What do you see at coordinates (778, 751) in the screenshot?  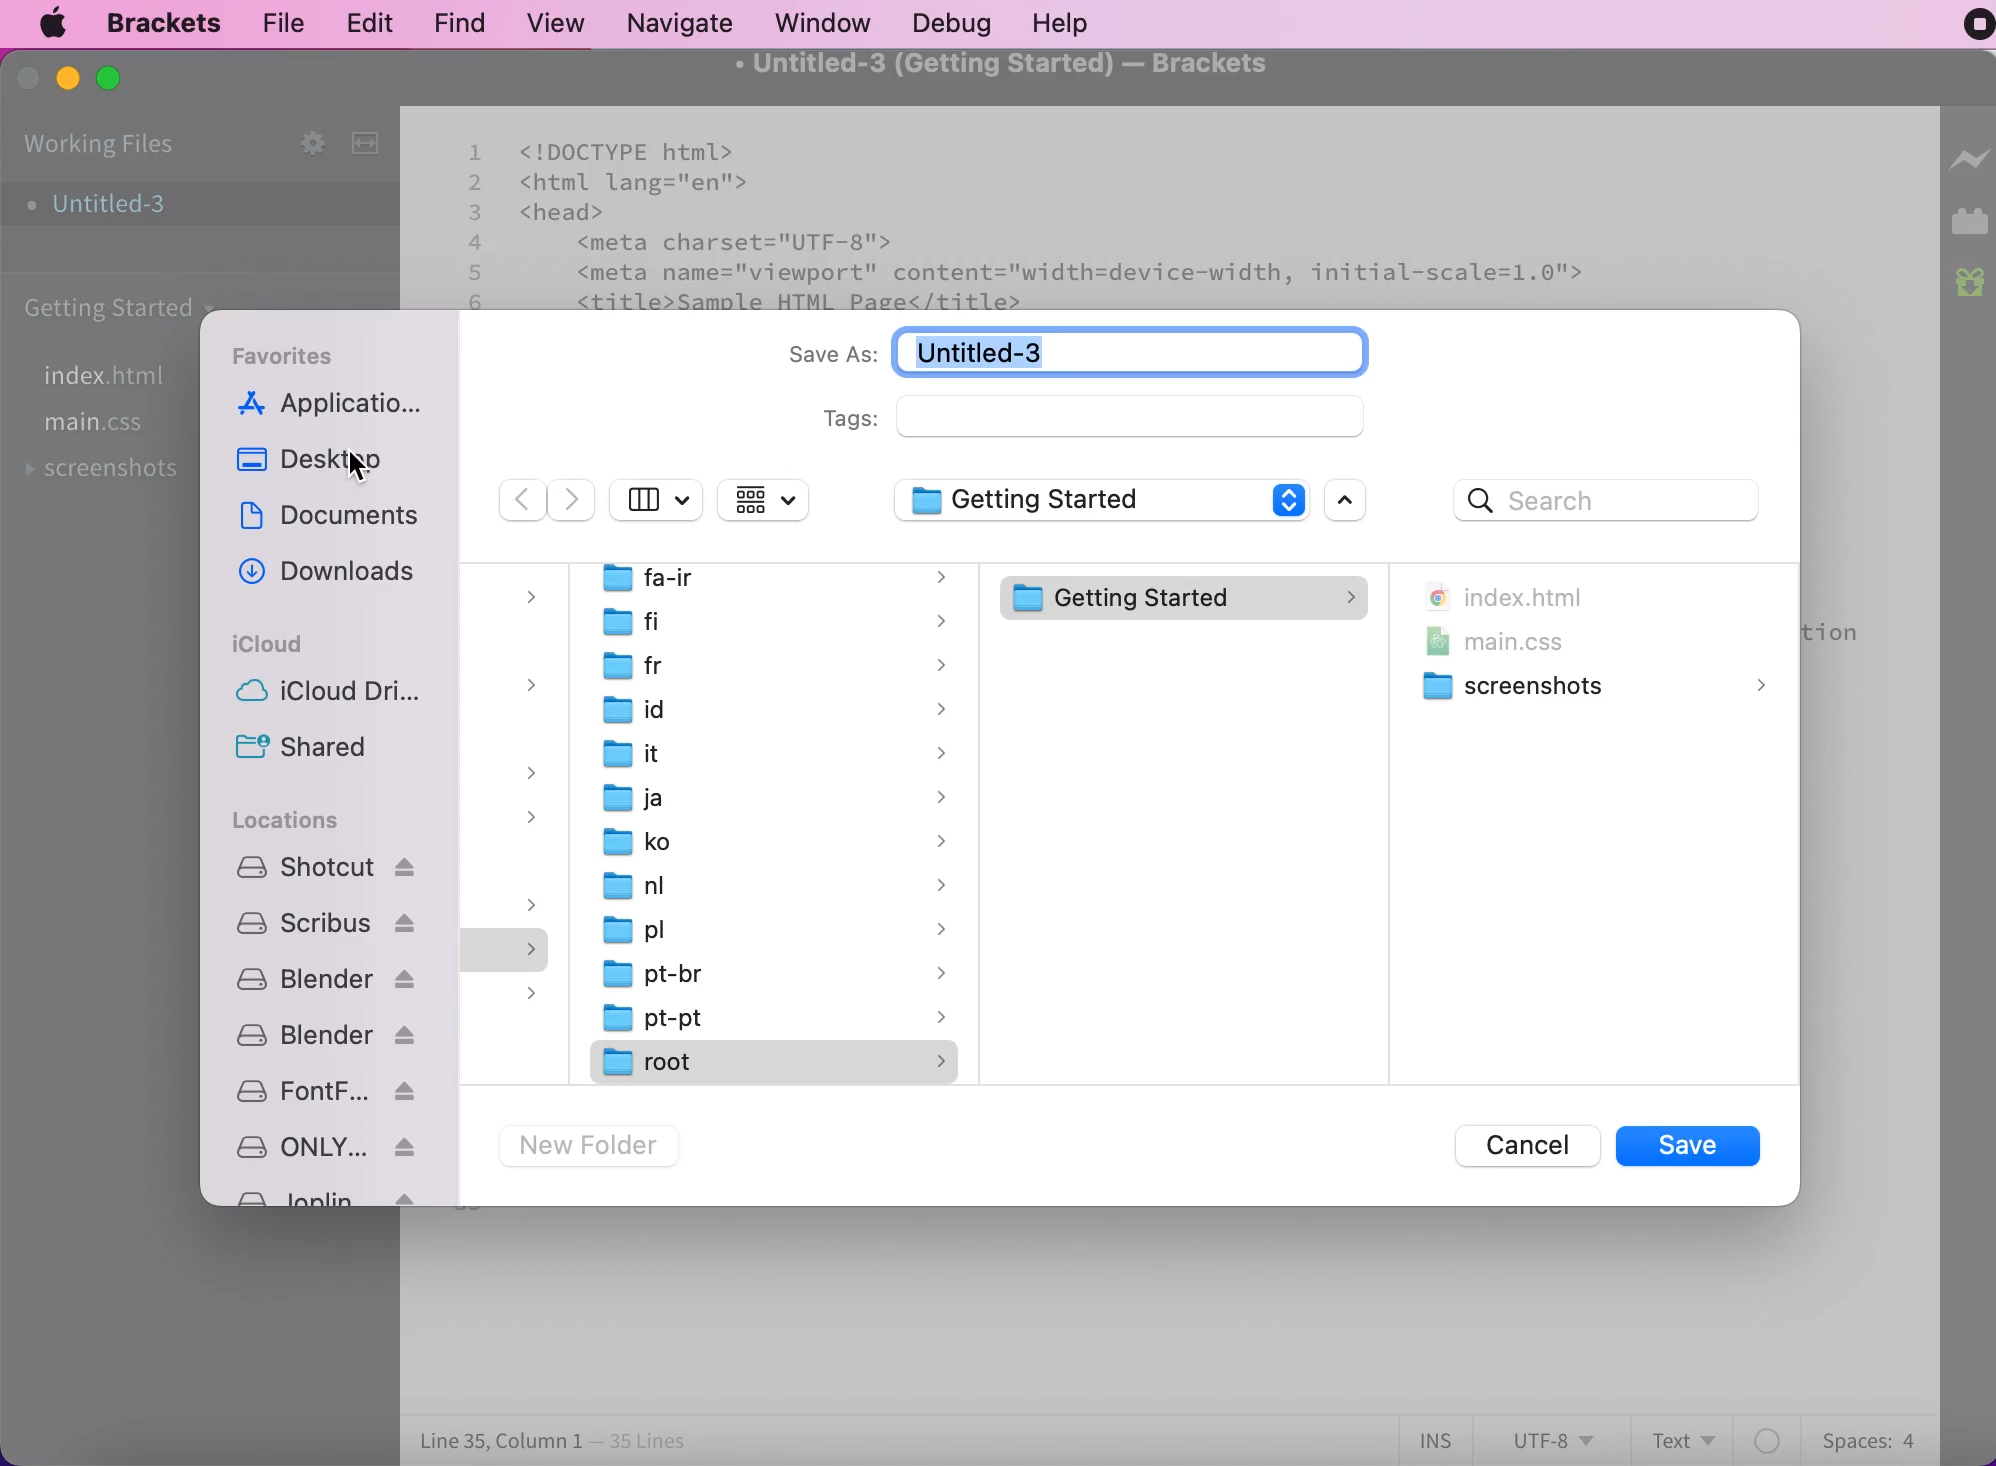 I see `it` at bounding box center [778, 751].